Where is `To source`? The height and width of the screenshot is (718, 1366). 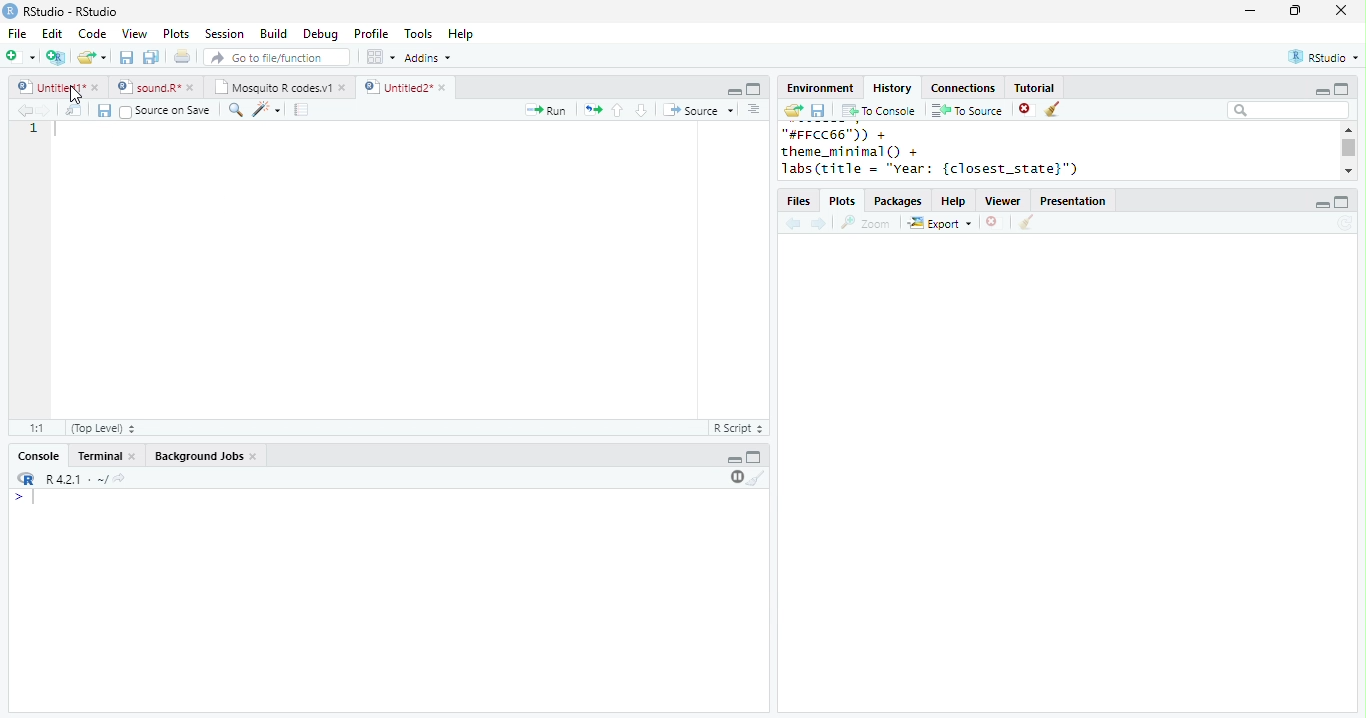
To source is located at coordinates (967, 110).